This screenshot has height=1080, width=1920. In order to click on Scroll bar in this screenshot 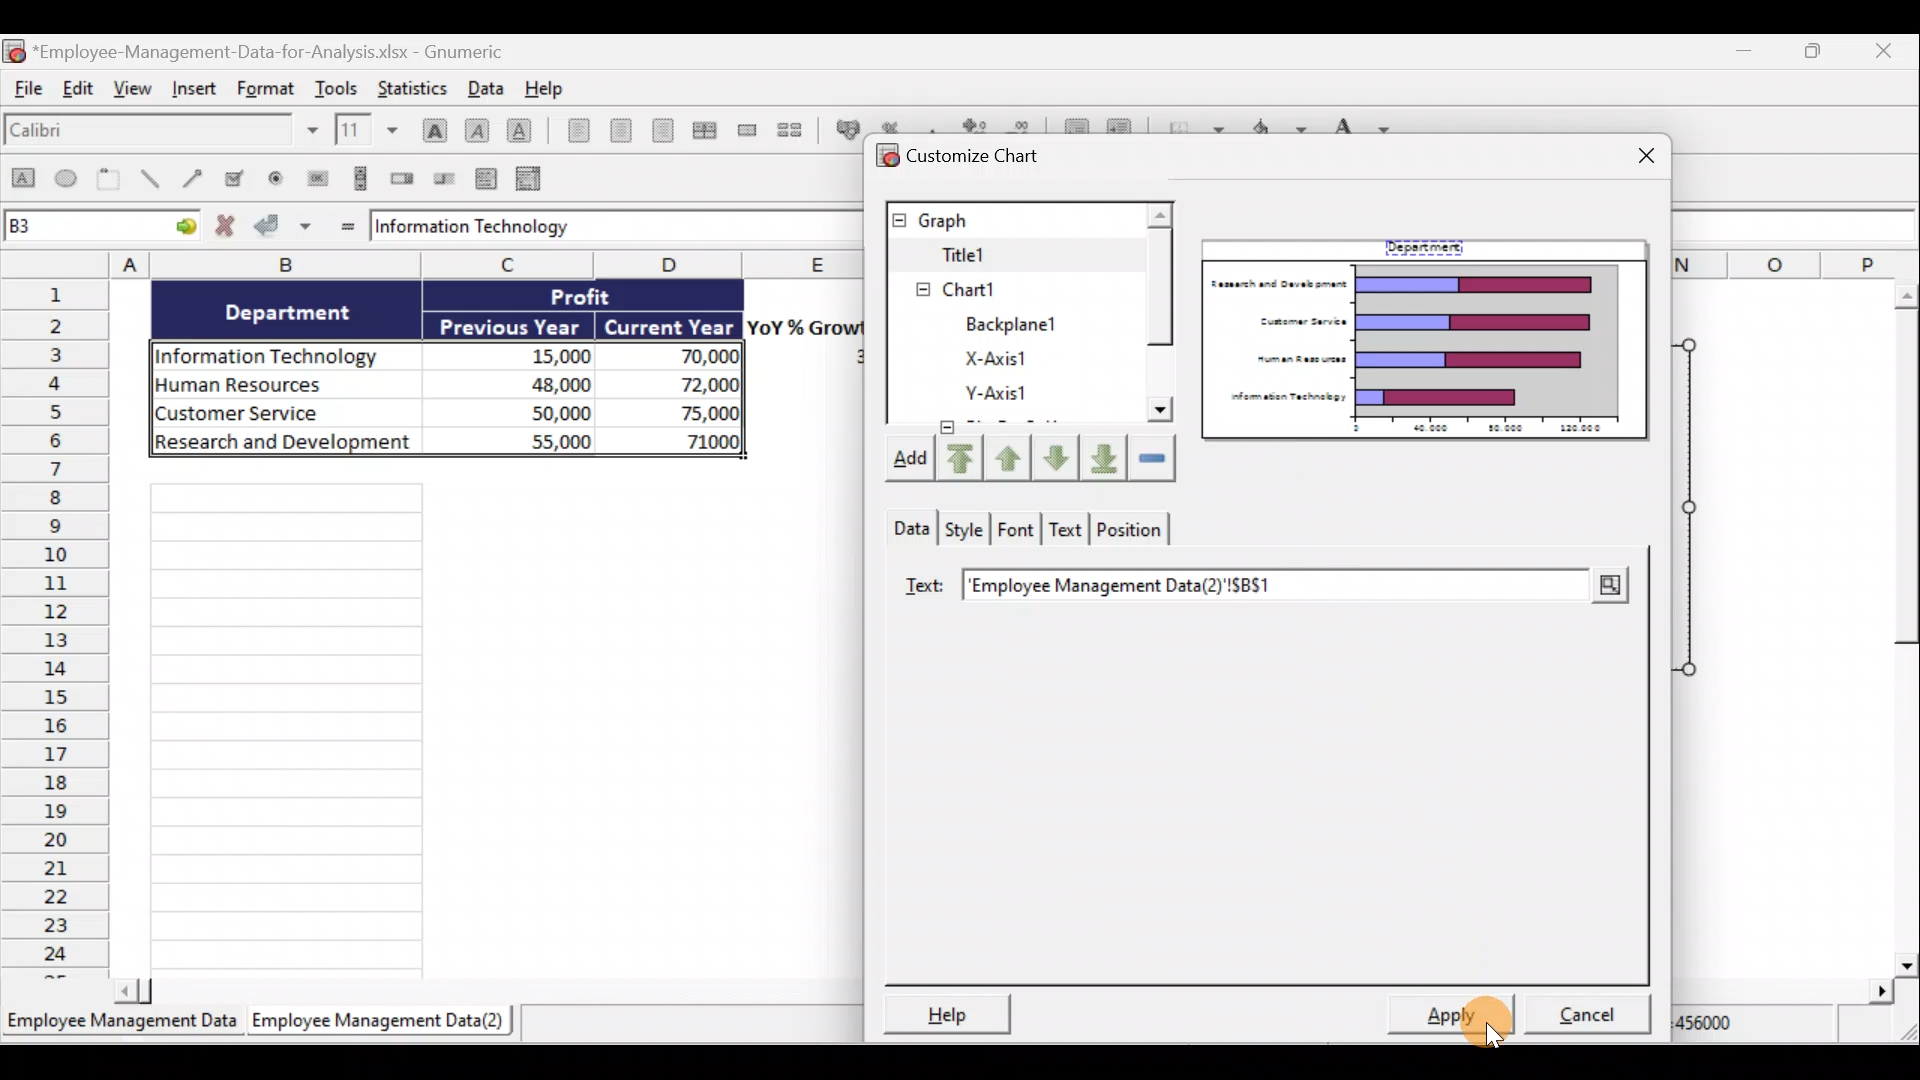, I will do `click(1160, 314)`.